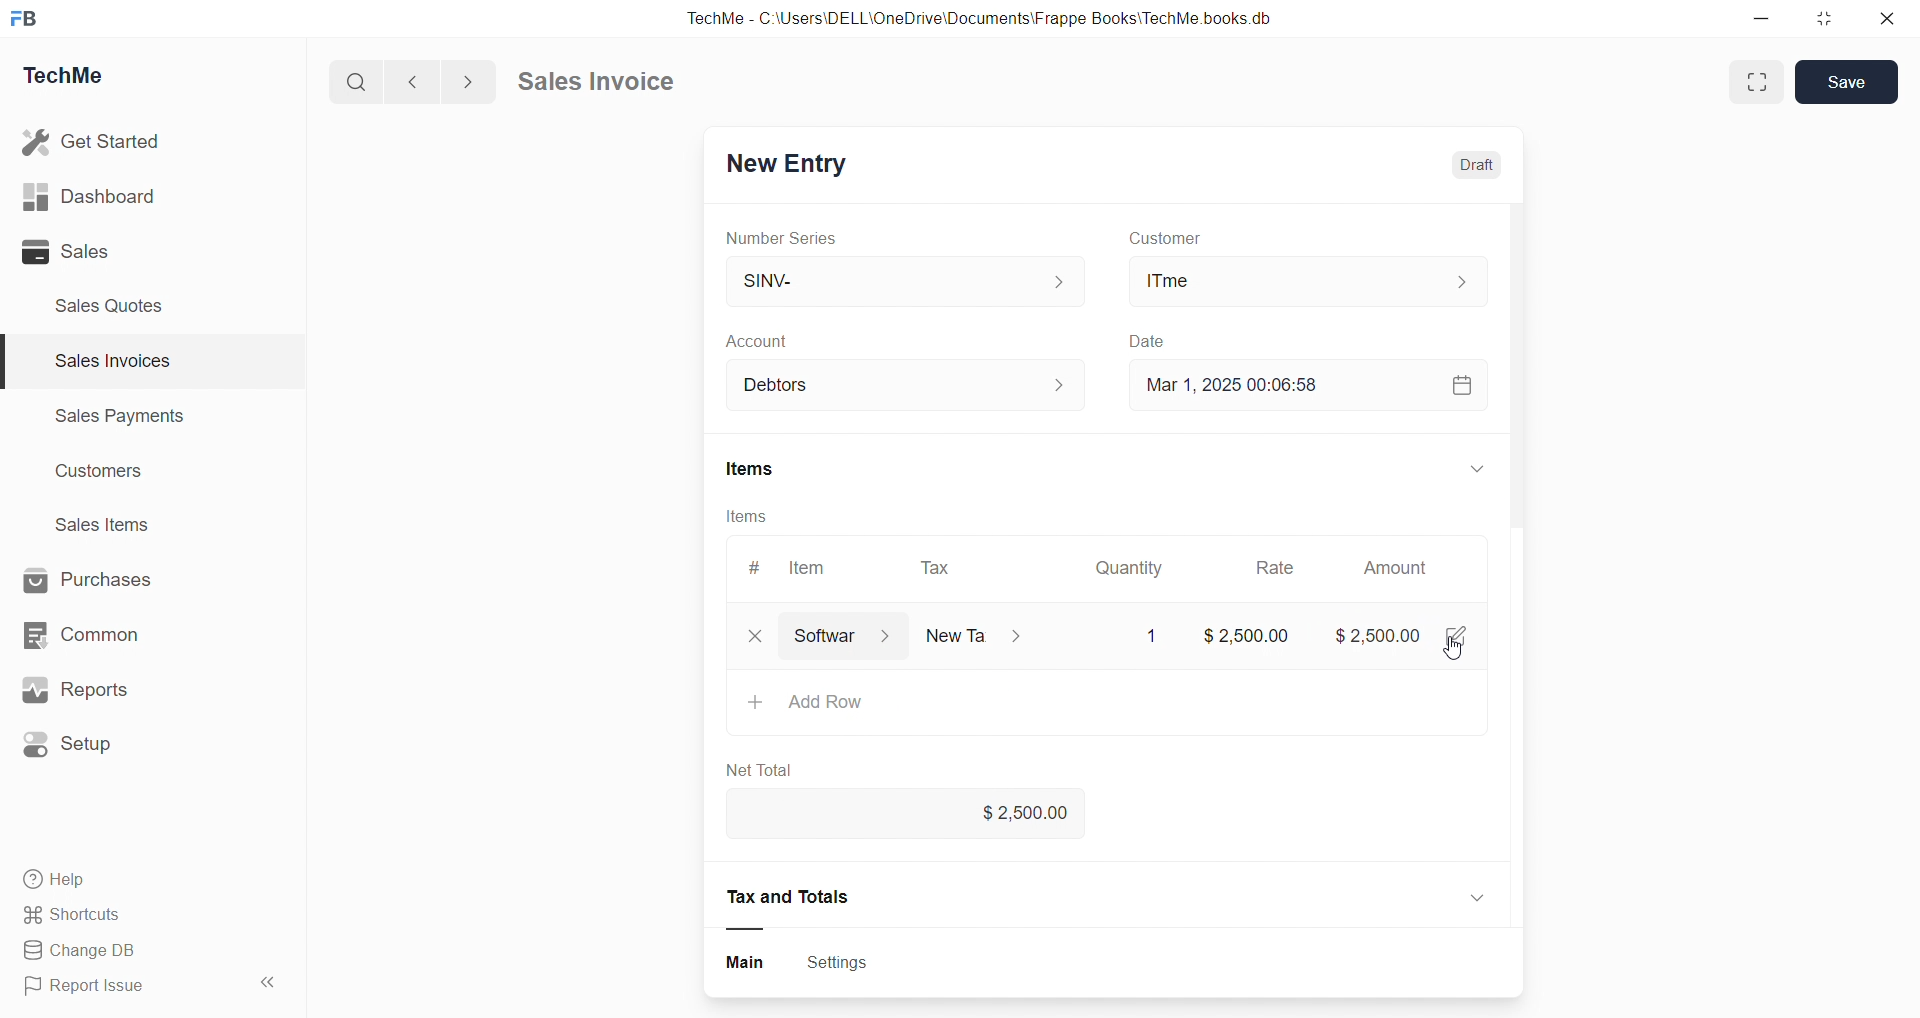  I want to click on Sales Invoices, so click(104, 364).